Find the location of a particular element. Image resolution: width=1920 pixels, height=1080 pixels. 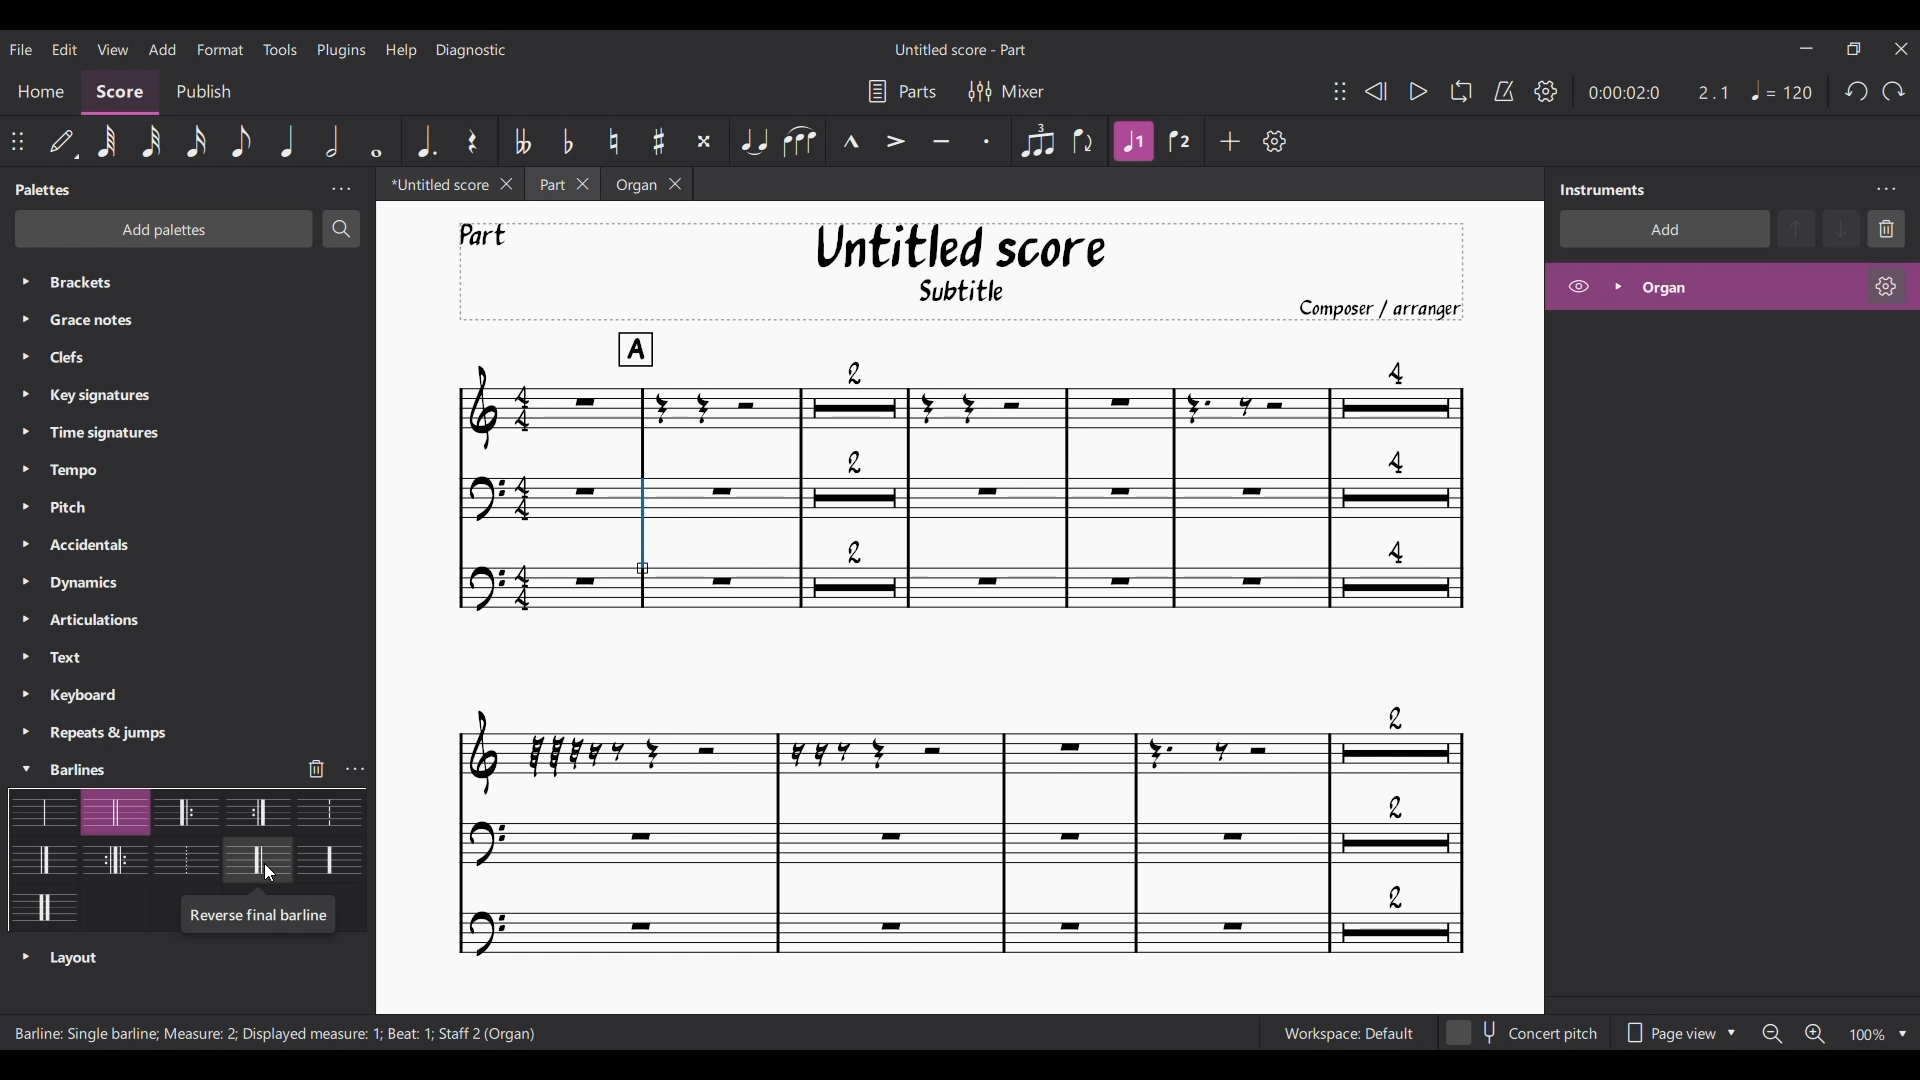

Expand organ is located at coordinates (1618, 286).